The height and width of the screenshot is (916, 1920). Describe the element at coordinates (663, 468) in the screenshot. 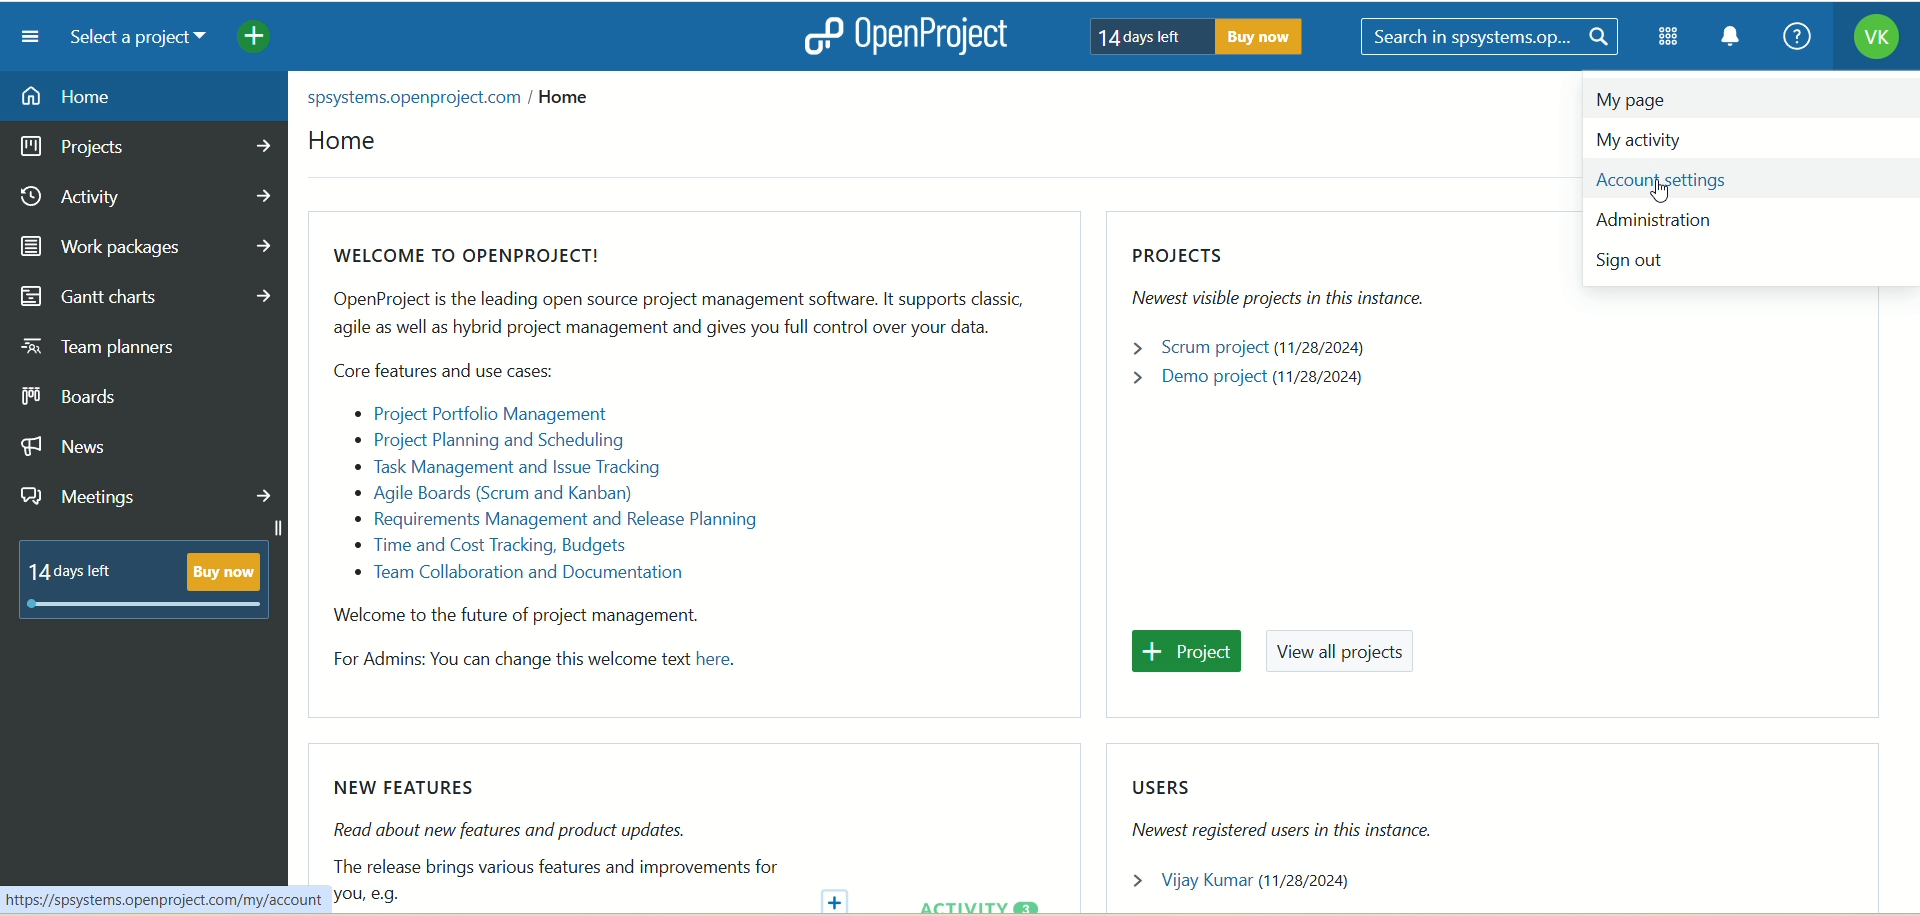

I see `text` at that location.